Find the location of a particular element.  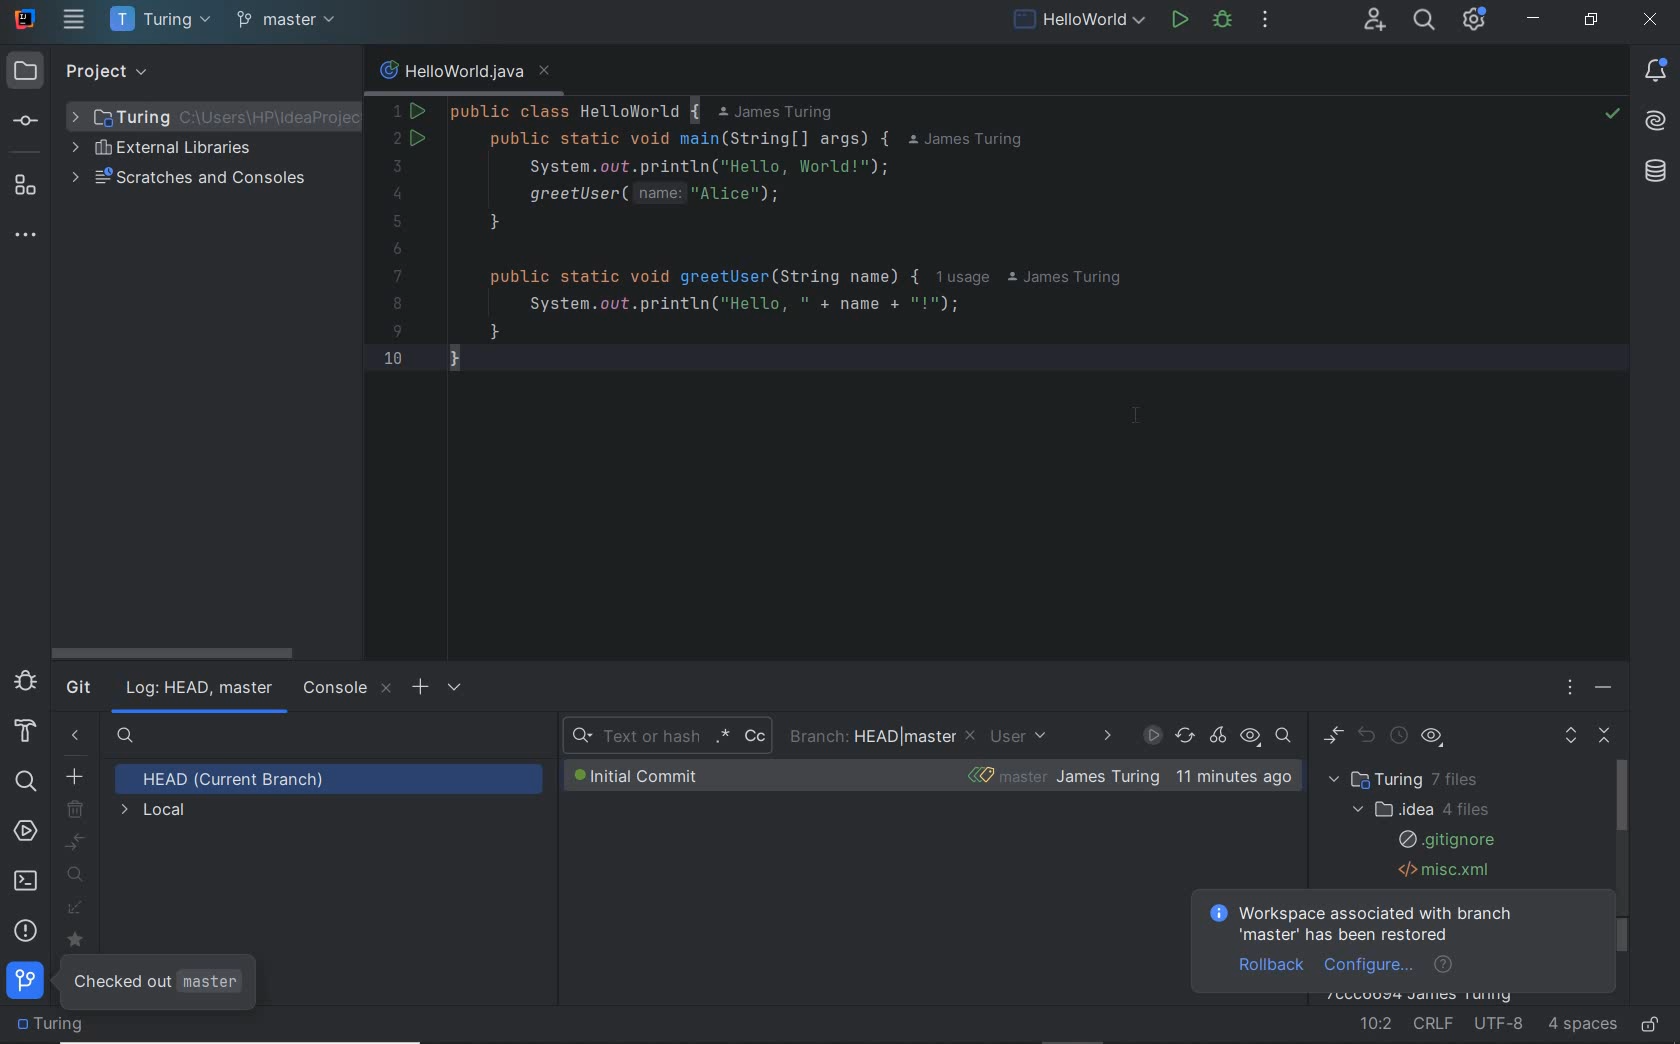

project name is located at coordinates (157, 20).